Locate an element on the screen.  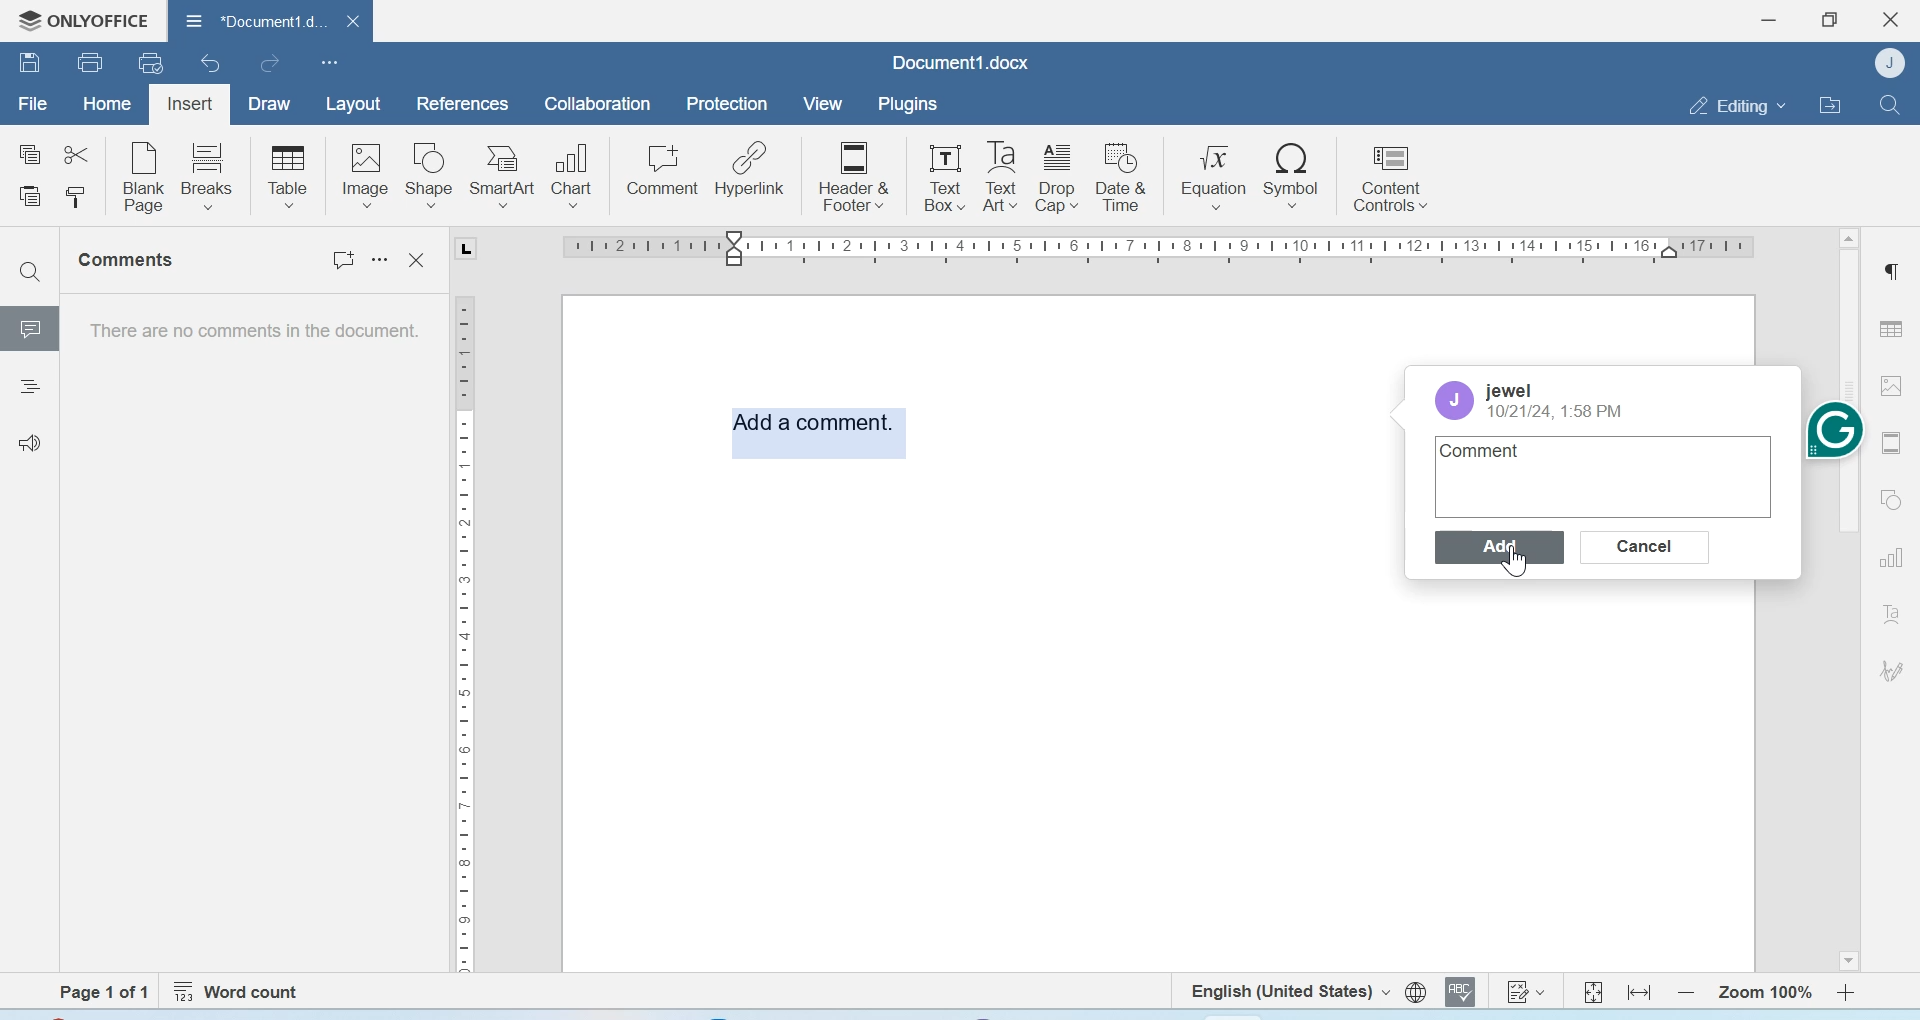
Add is located at coordinates (1503, 548).